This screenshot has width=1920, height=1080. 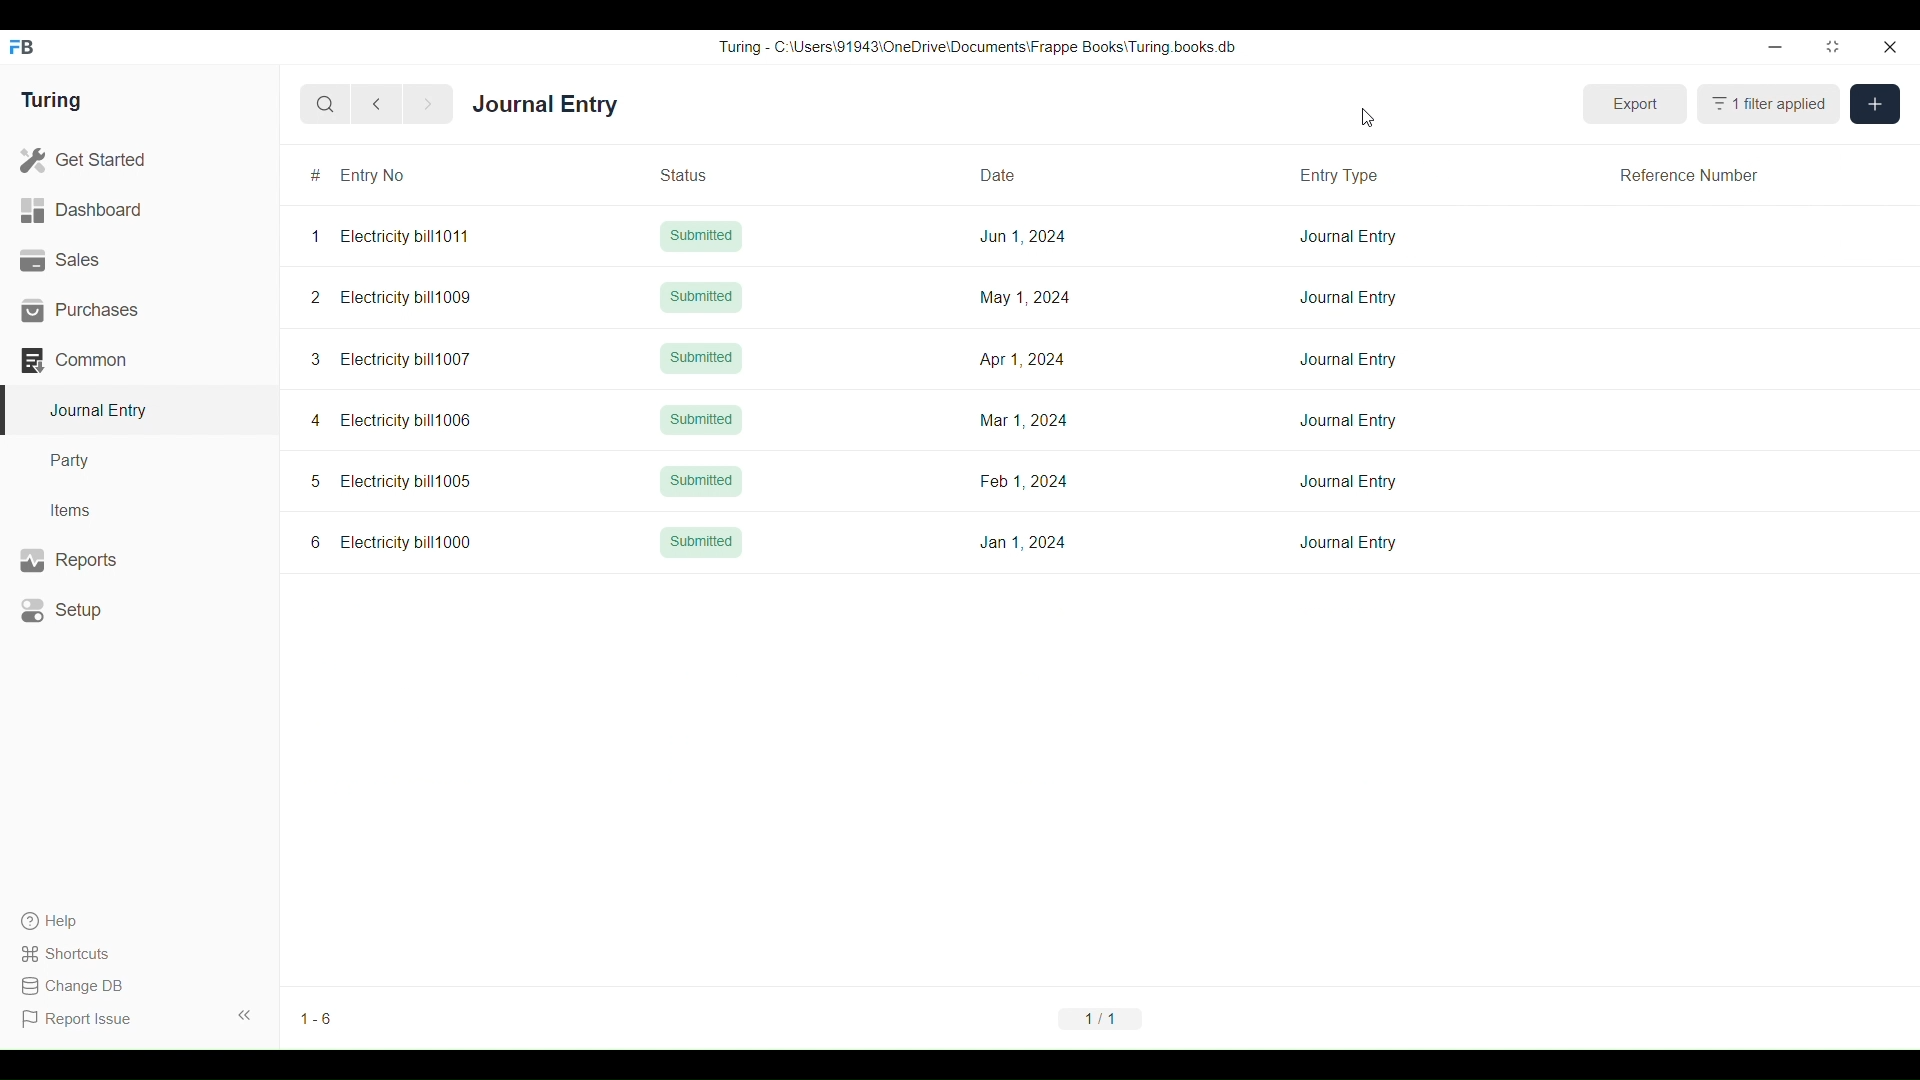 I want to click on Journal Entry, so click(x=1348, y=298).